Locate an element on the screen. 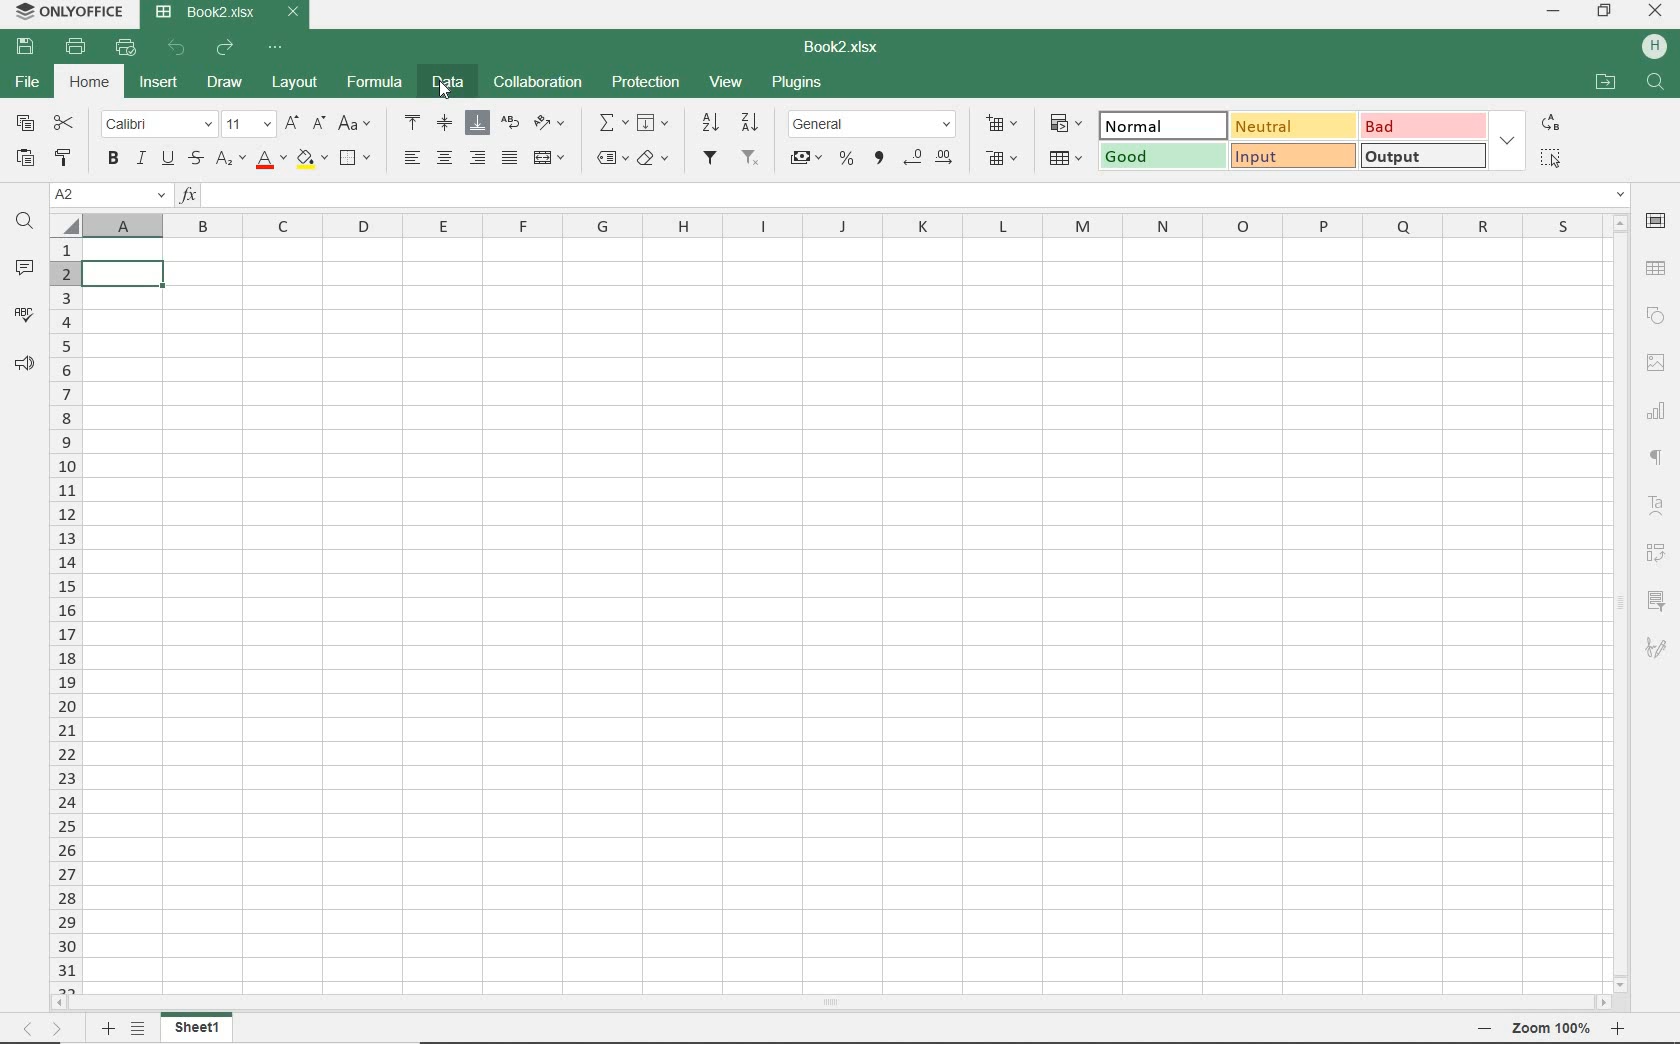  PASTE is located at coordinates (29, 158).